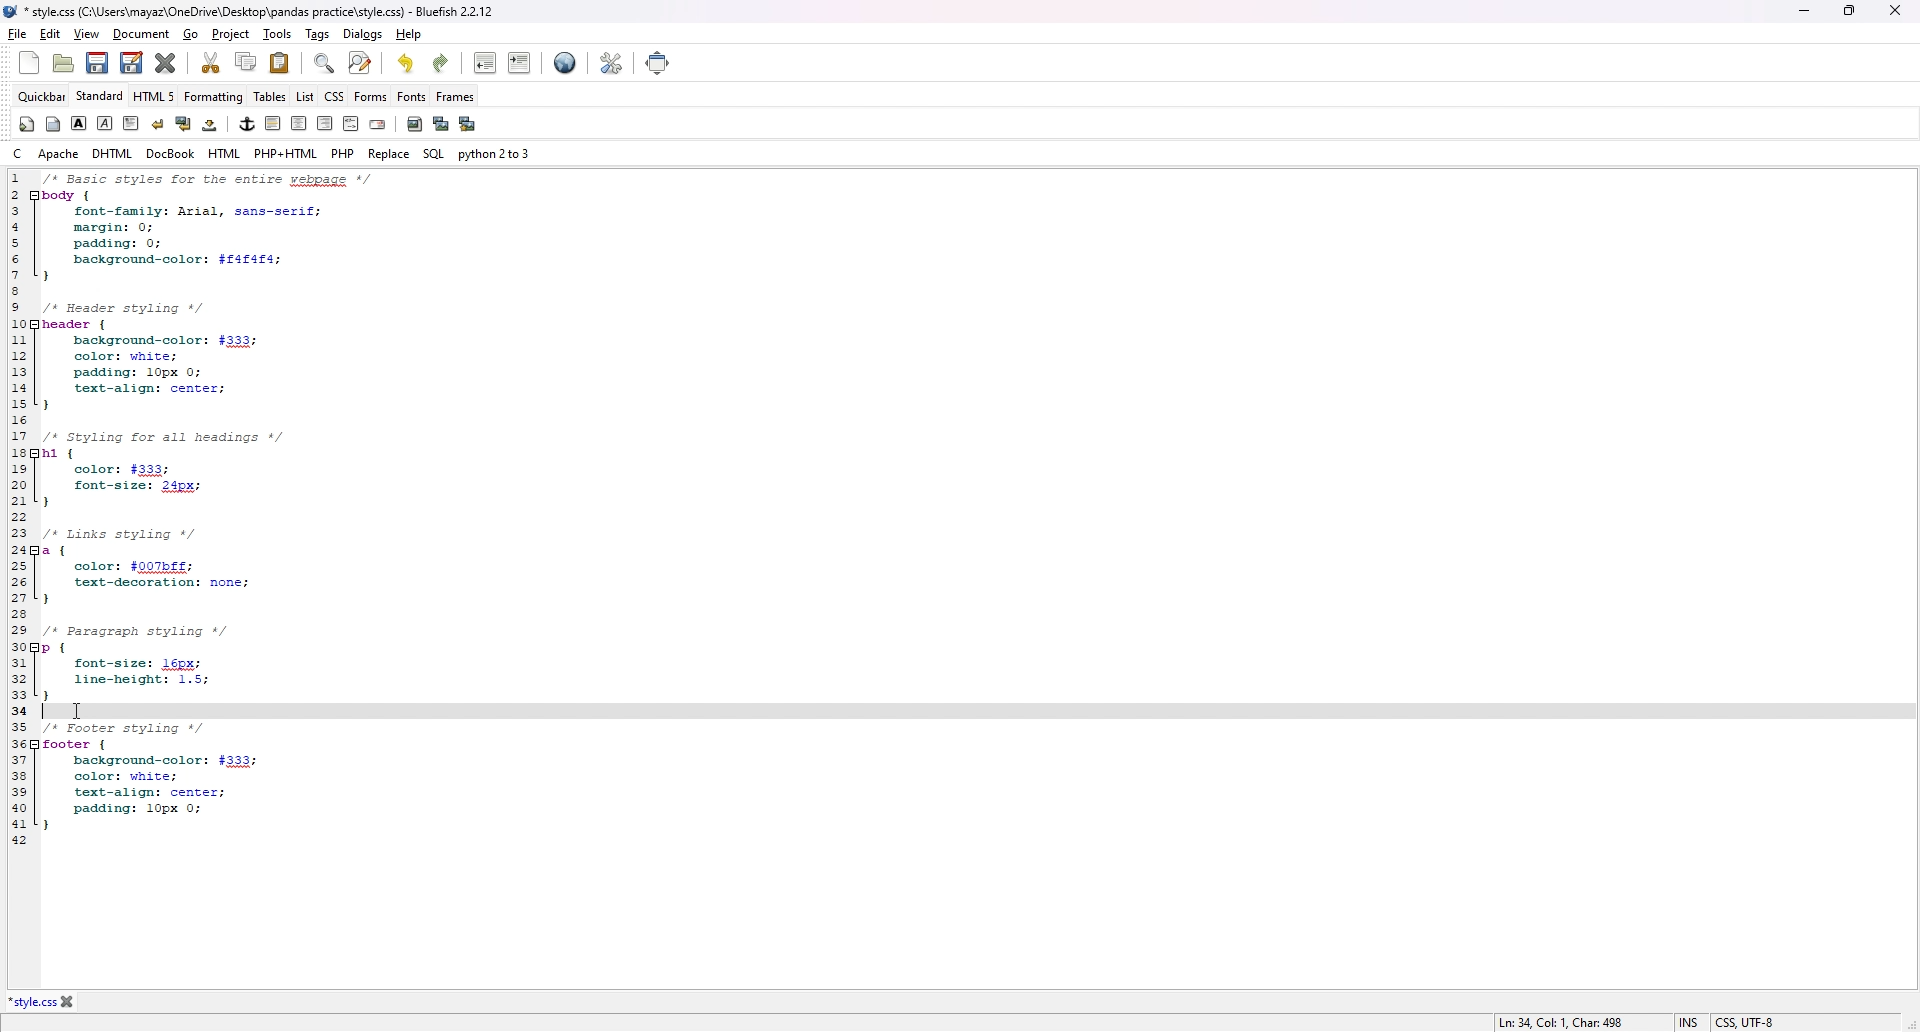 Image resolution: width=1920 pixels, height=1032 pixels. I want to click on open, so click(64, 63).